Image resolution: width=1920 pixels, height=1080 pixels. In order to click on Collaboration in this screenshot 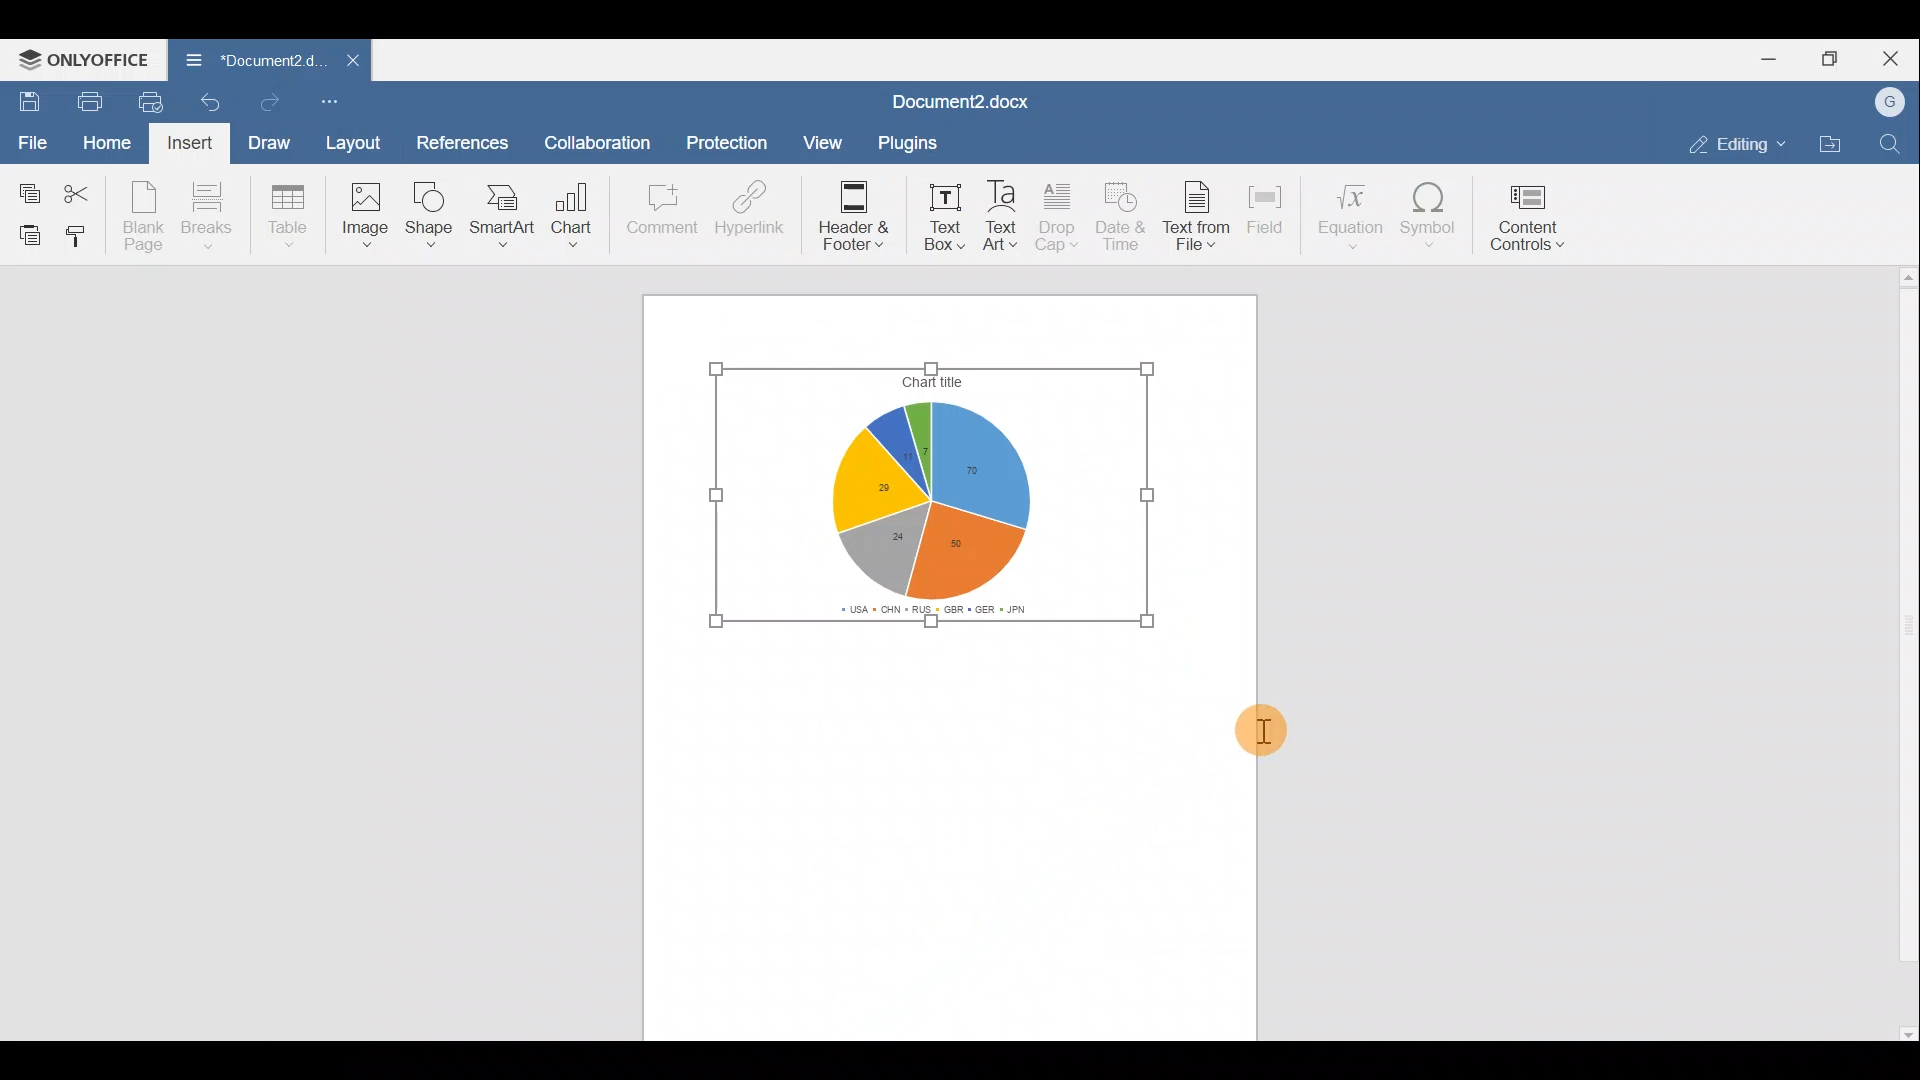, I will do `click(594, 141)`.